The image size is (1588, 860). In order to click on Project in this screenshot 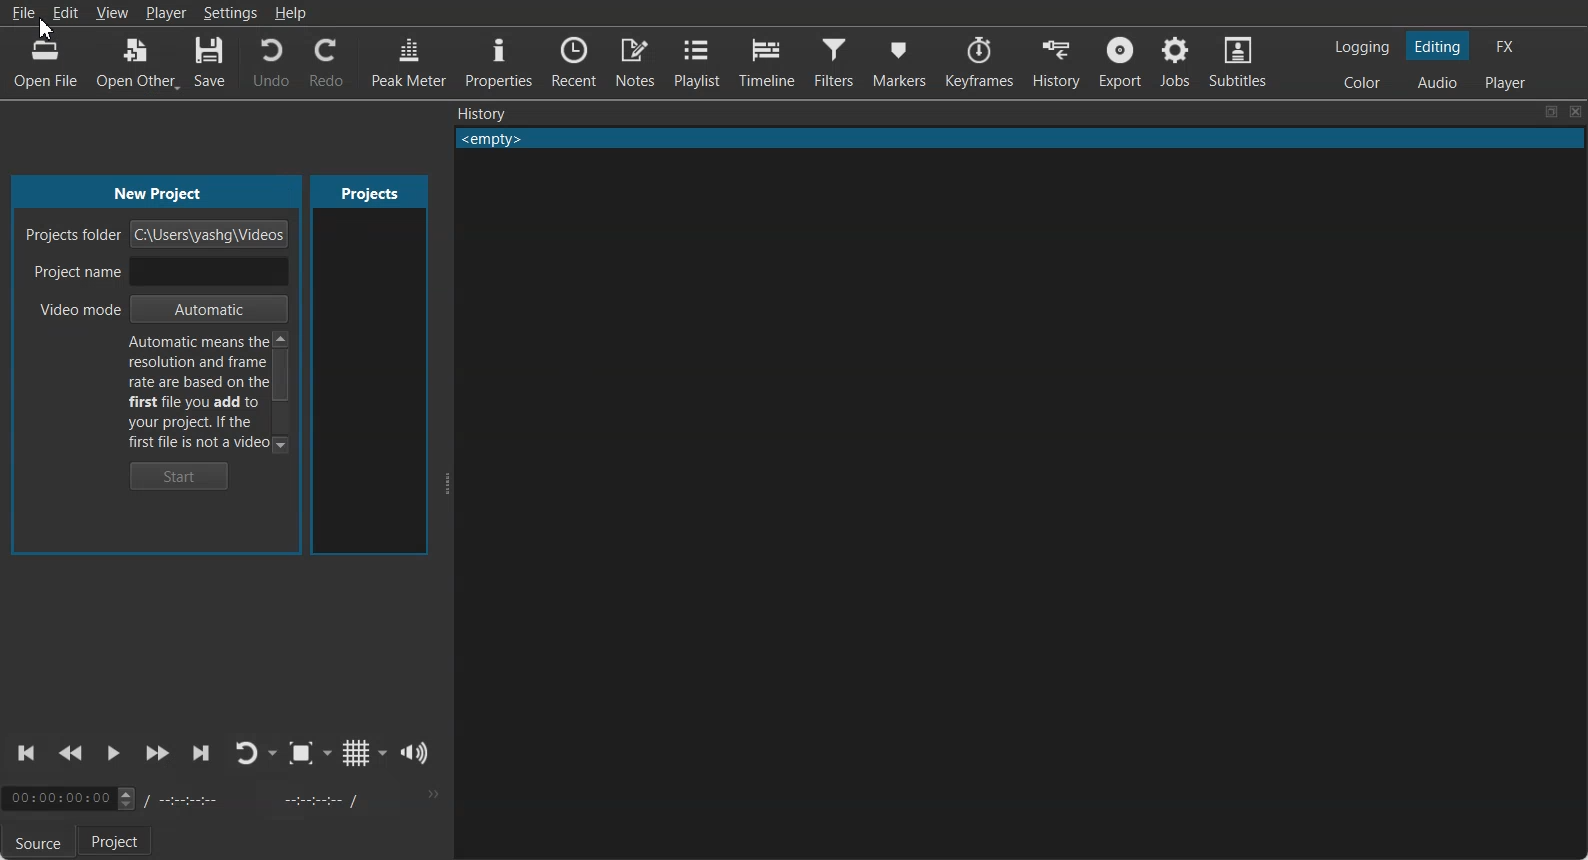, I will do `click(118, 842)`.